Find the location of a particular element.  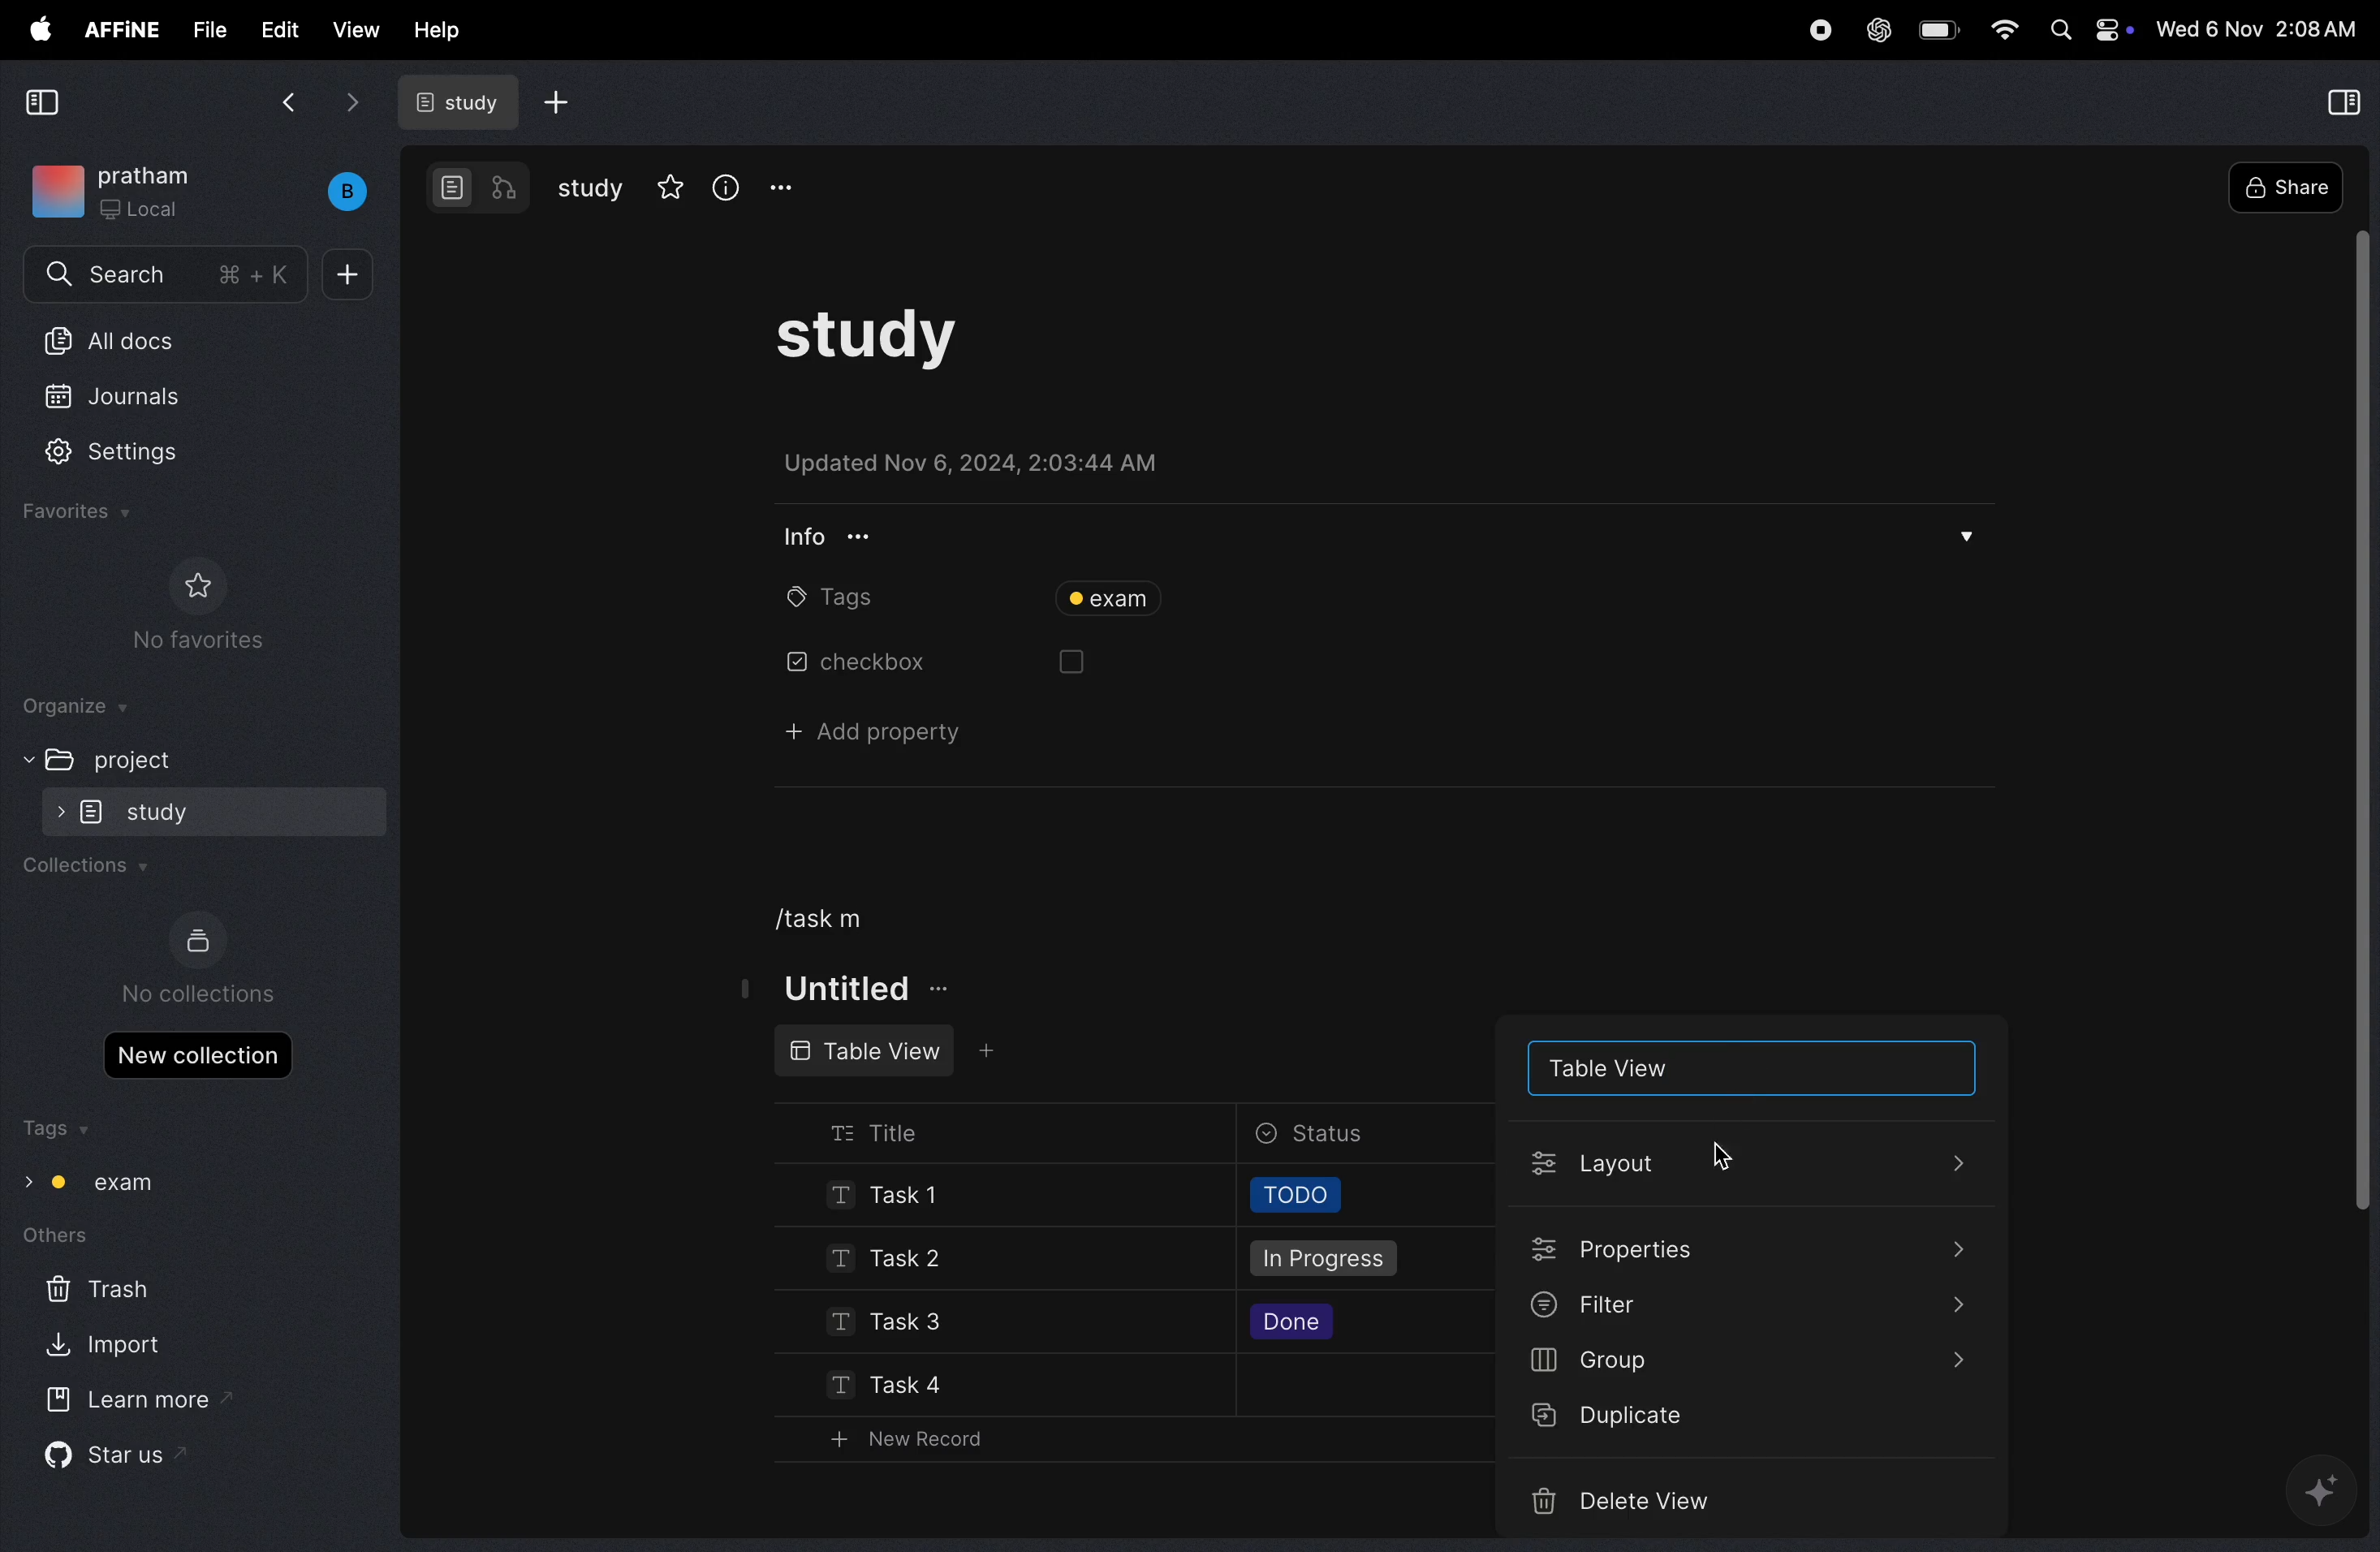

info is located at coordinates (819, 537).